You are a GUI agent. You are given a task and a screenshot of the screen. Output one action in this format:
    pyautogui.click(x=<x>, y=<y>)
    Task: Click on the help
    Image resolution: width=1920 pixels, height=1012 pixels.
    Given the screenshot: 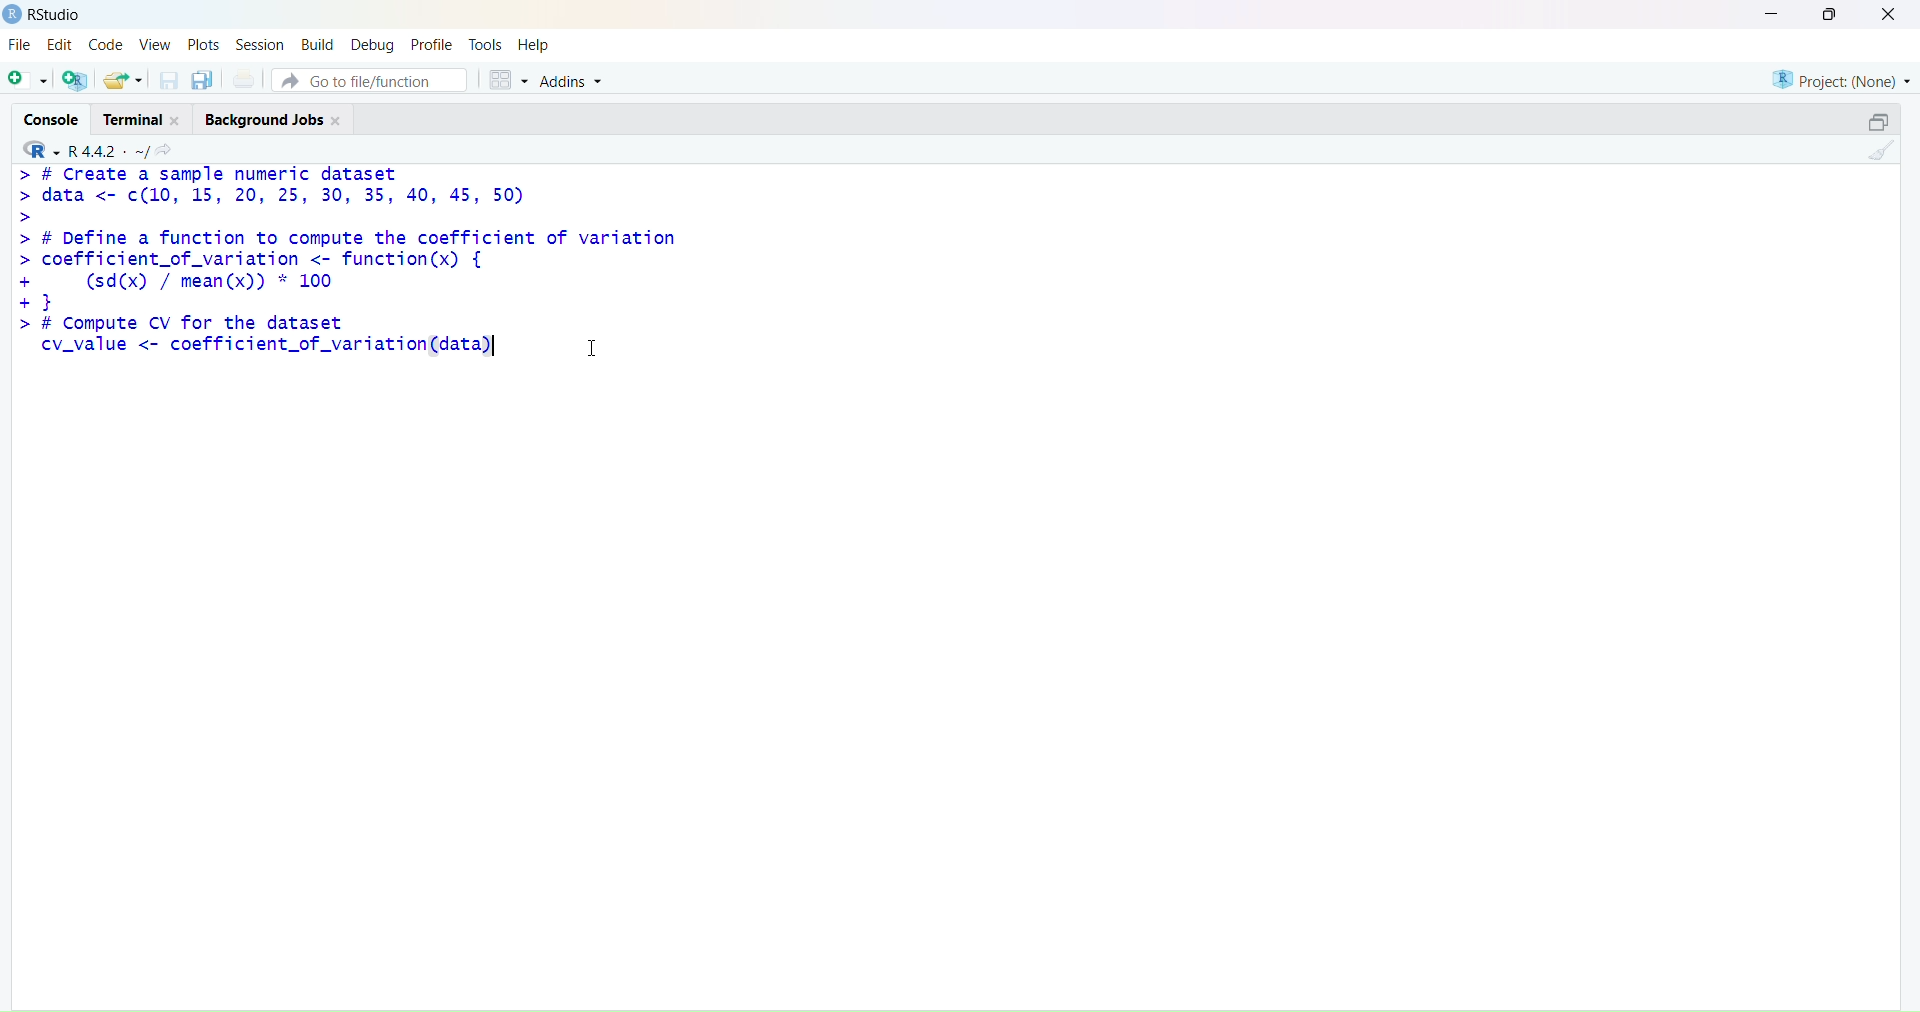 What is the action you would take?
    pyautogui.click(x=534, y=46)
    